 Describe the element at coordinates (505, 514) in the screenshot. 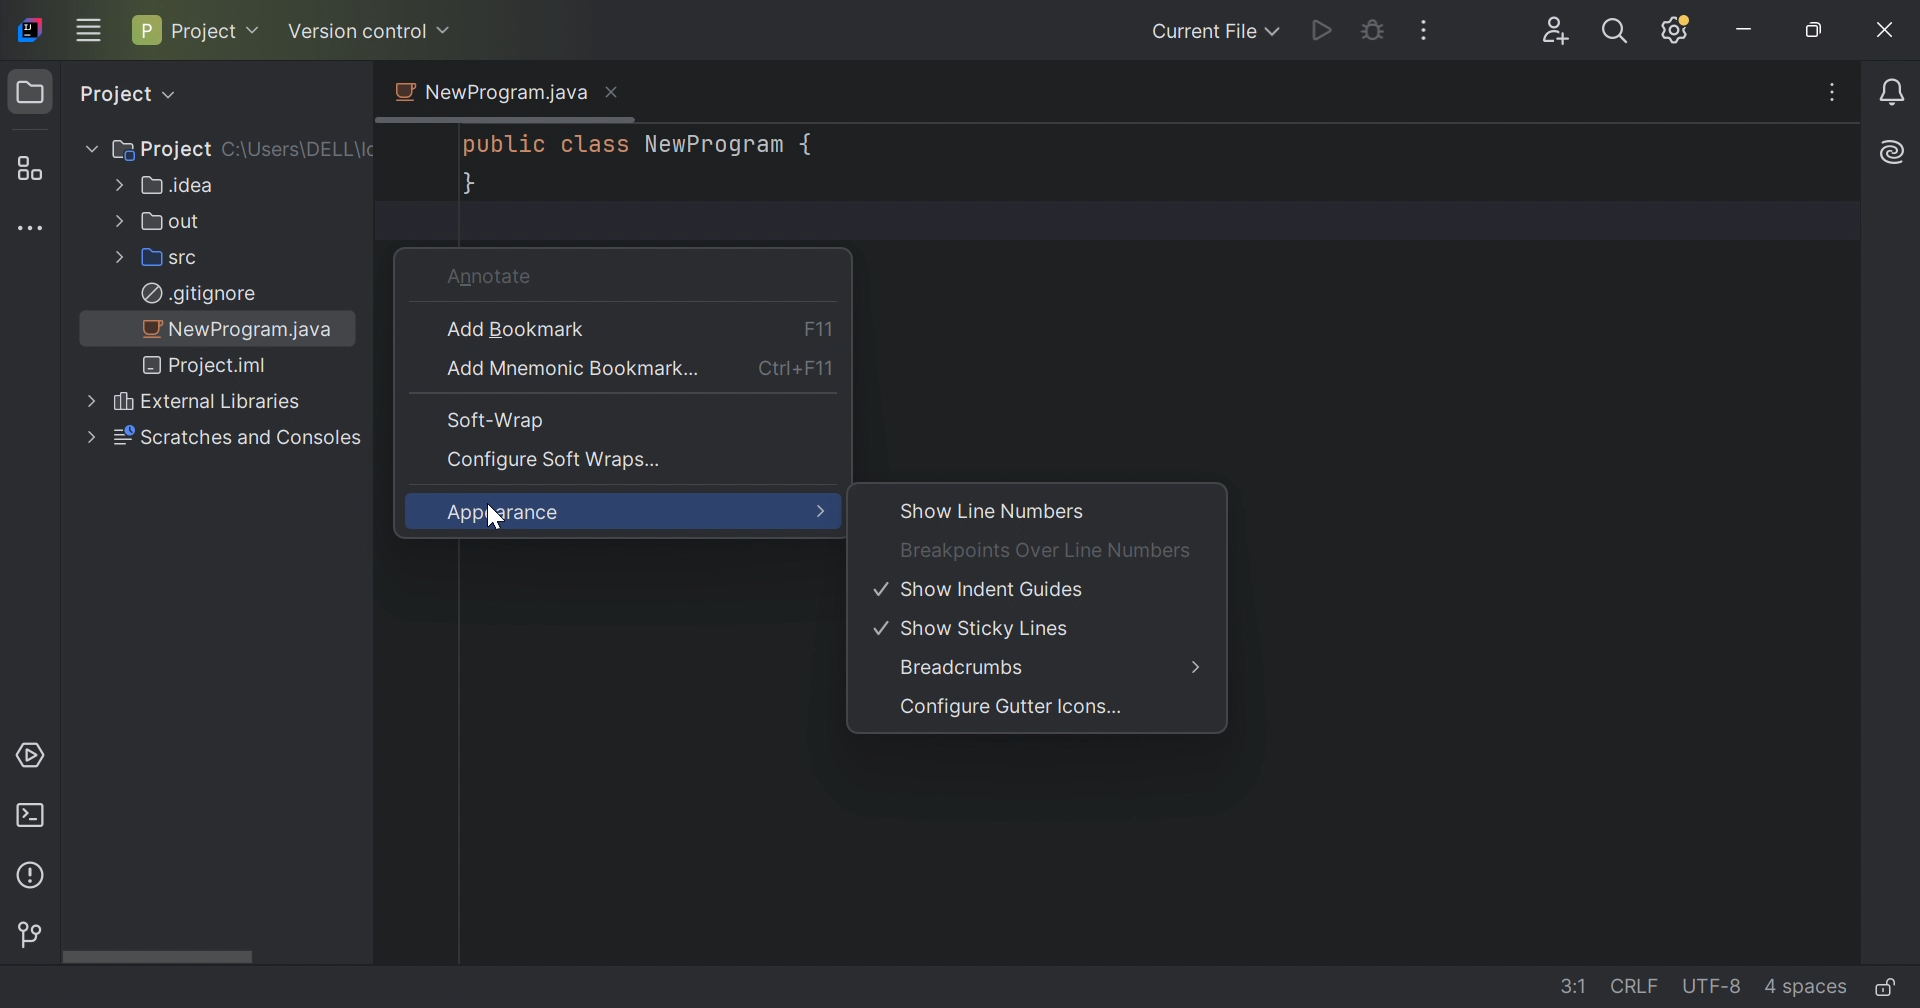

I see `Appearance` at that location.